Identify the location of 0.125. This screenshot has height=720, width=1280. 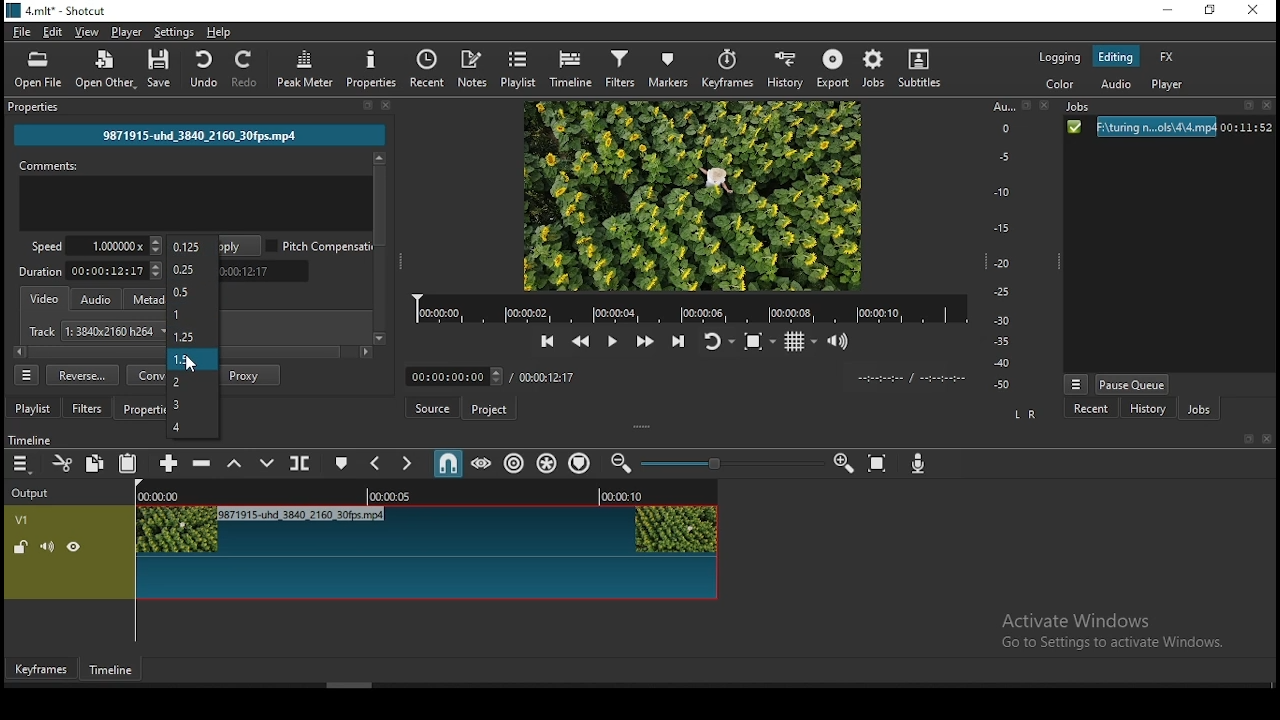
(191, 248).